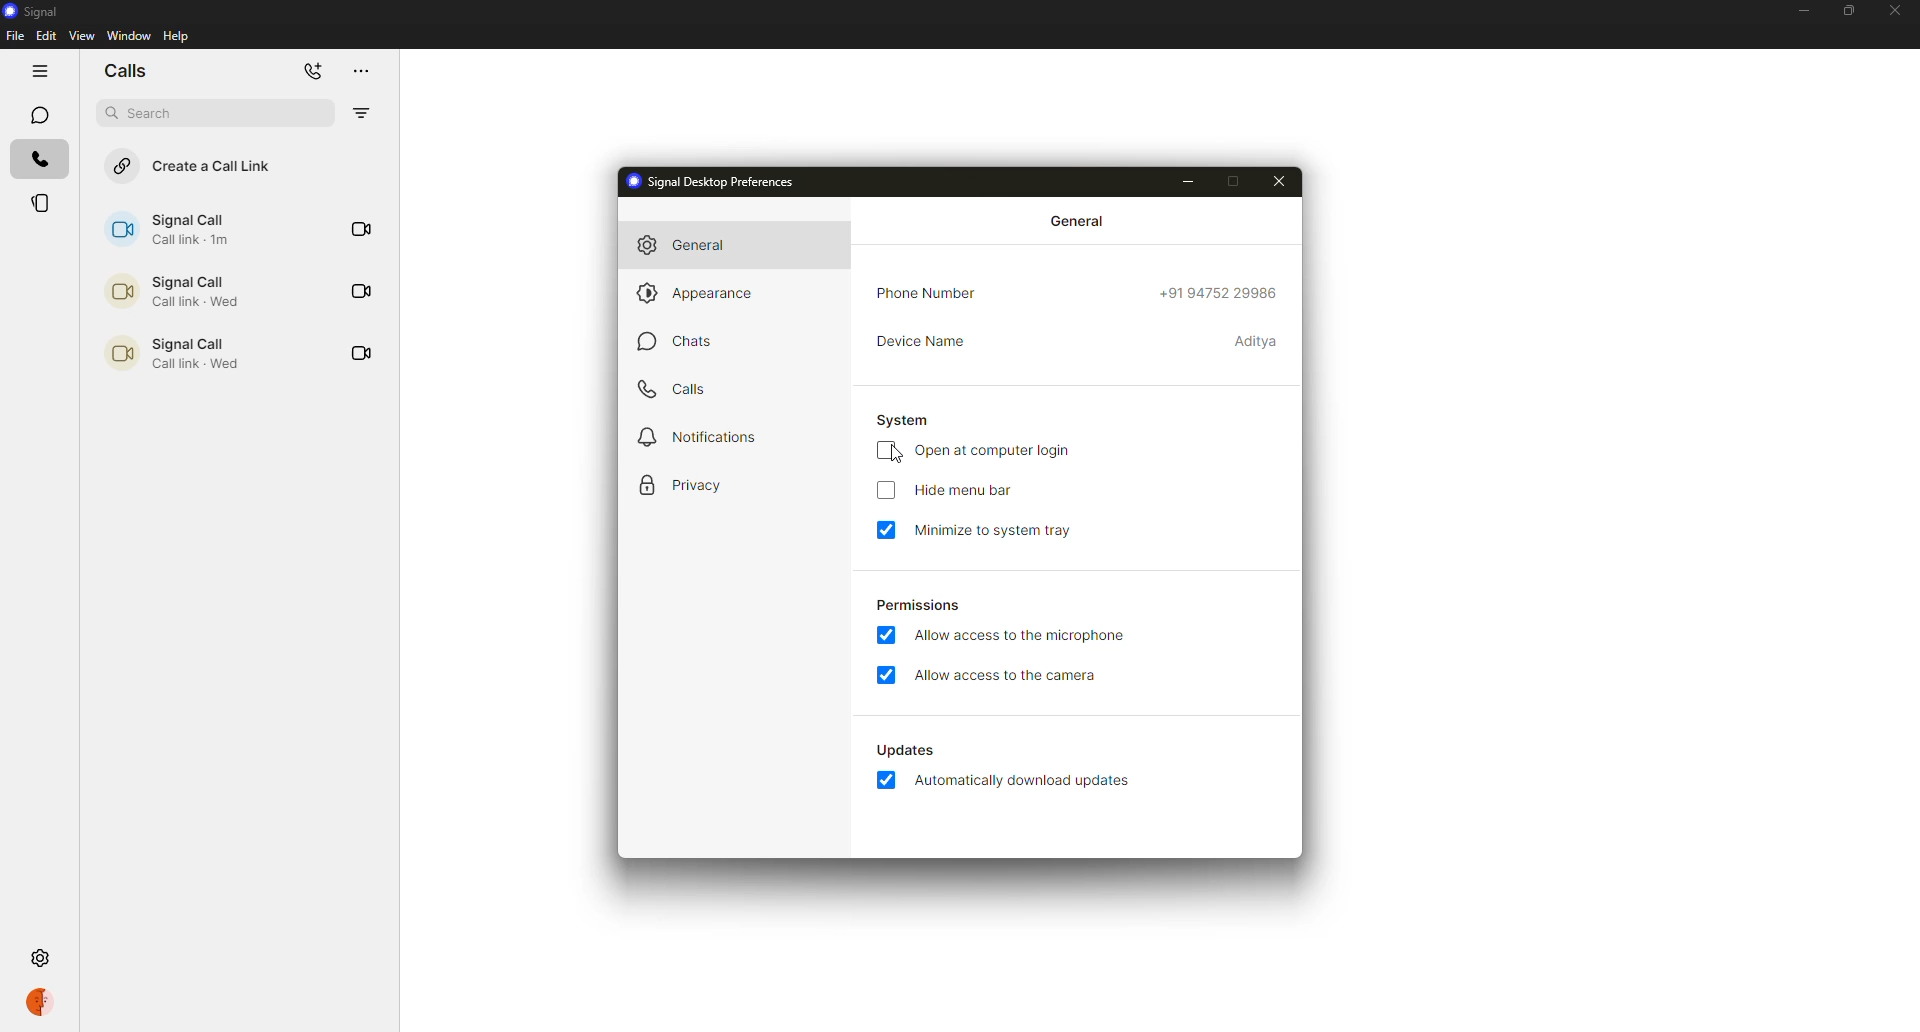 This screenshot has height=1032, width=1920. I want to click on settings, so click(40, 957).